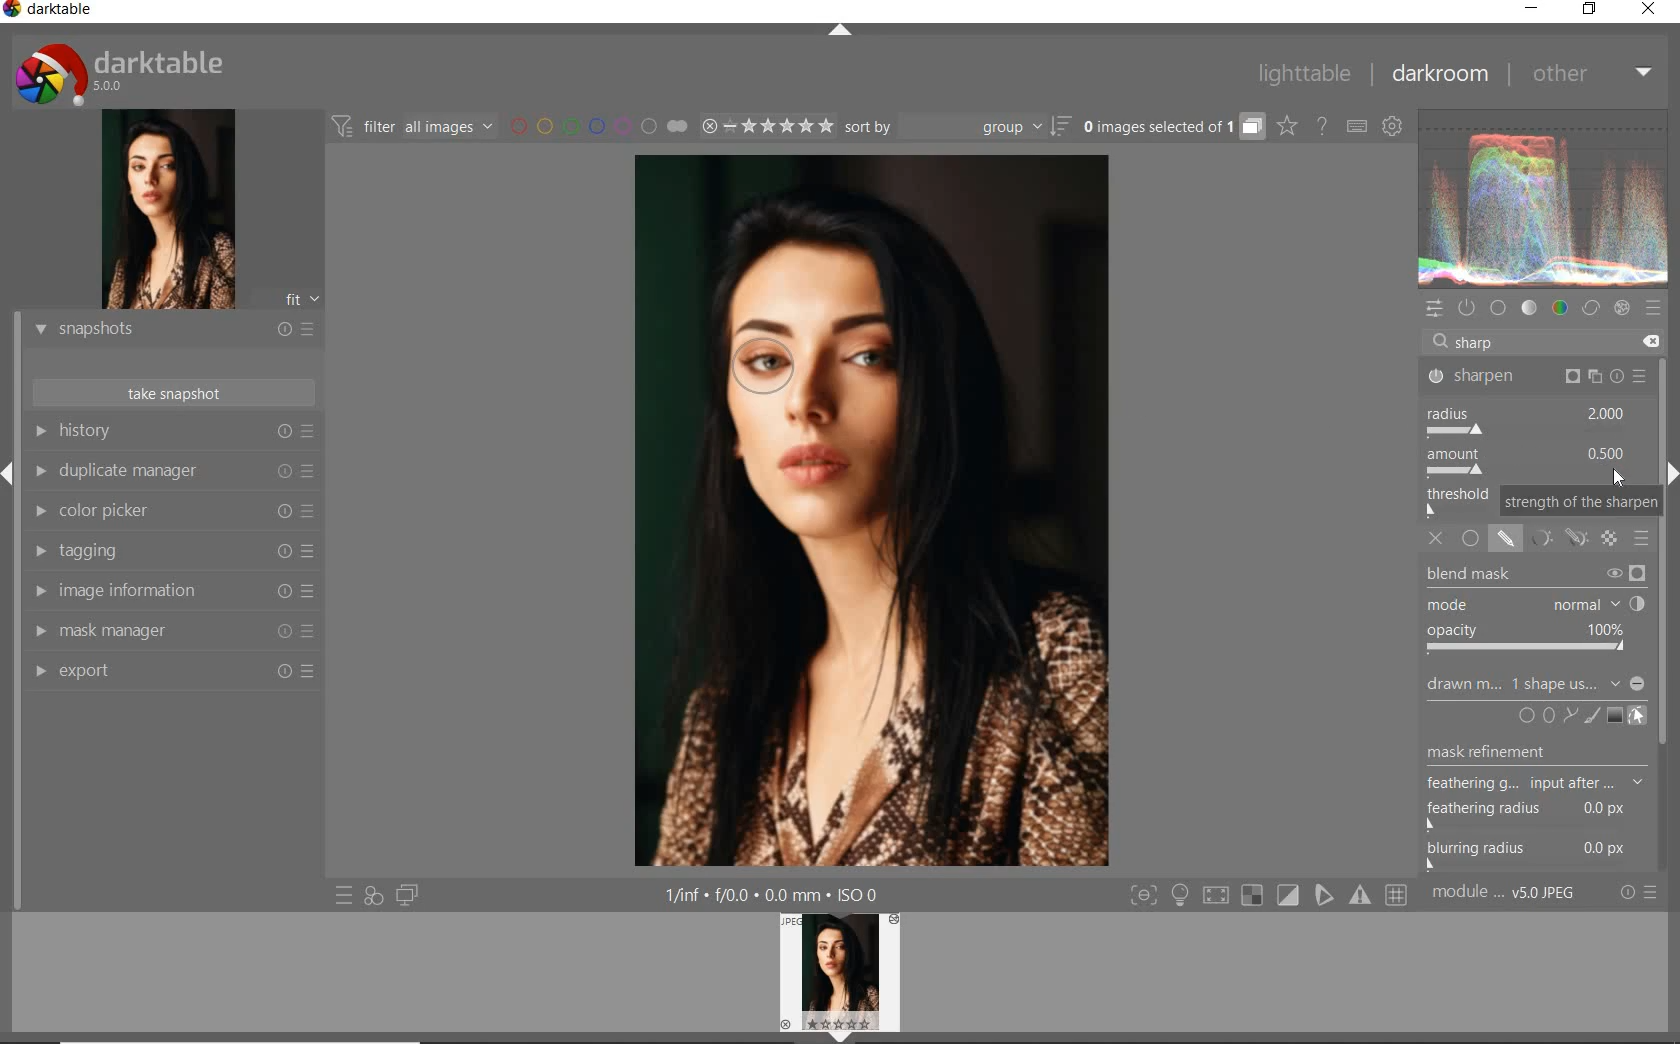  I want to click on other, so click(1588, 74).